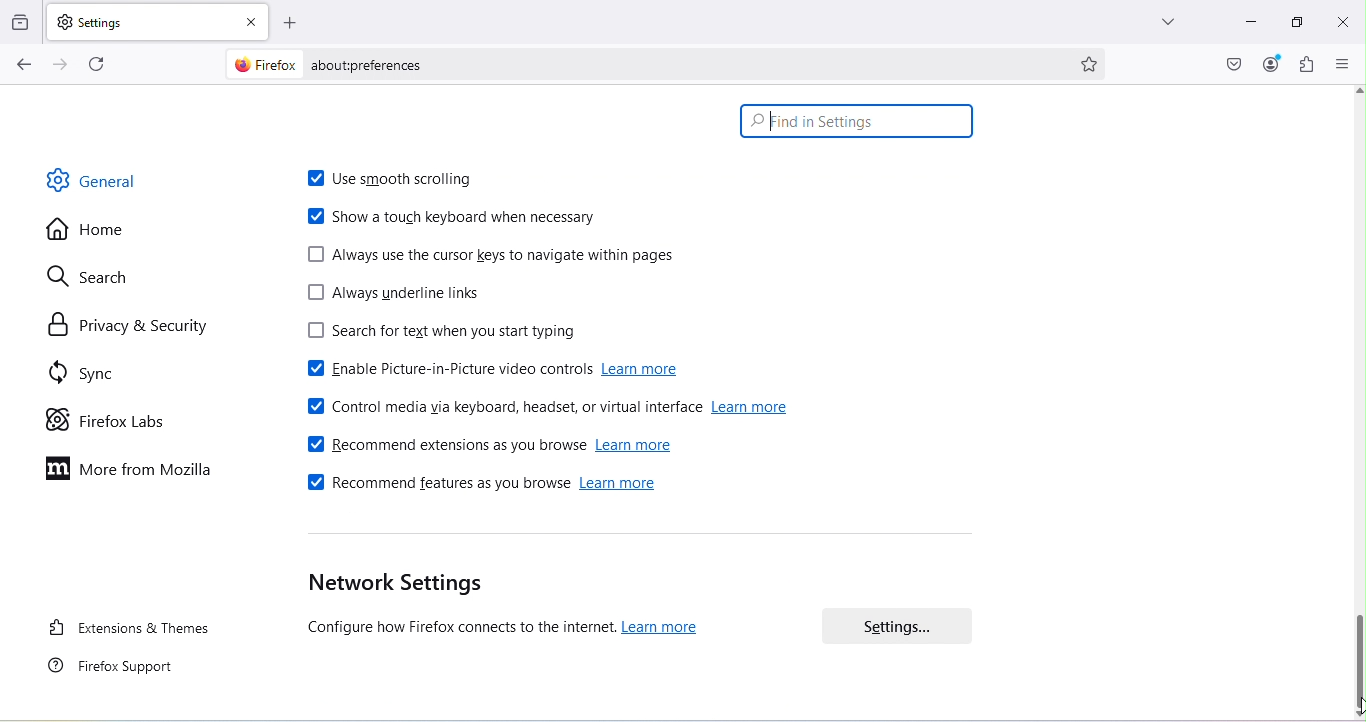 The height and width of the screenshot is (722, 1366). I want to click on Use smooth scrolling, so click(392, 174).